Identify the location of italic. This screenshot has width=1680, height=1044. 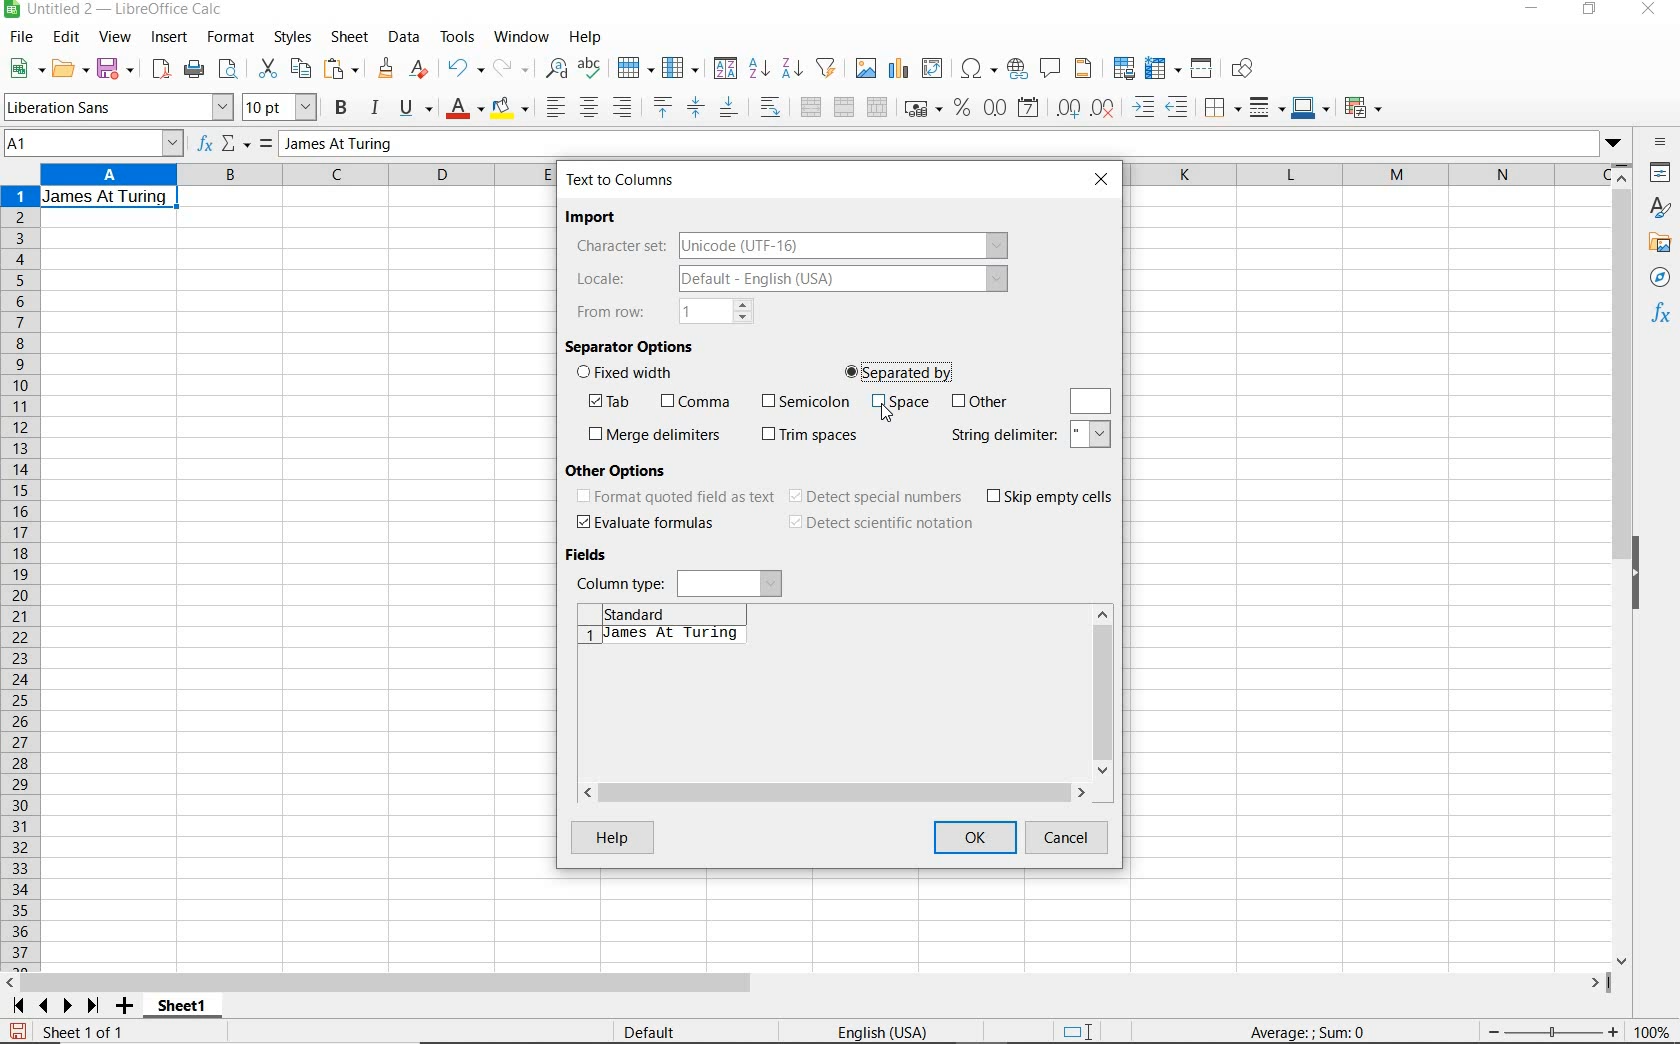
(375, 107).